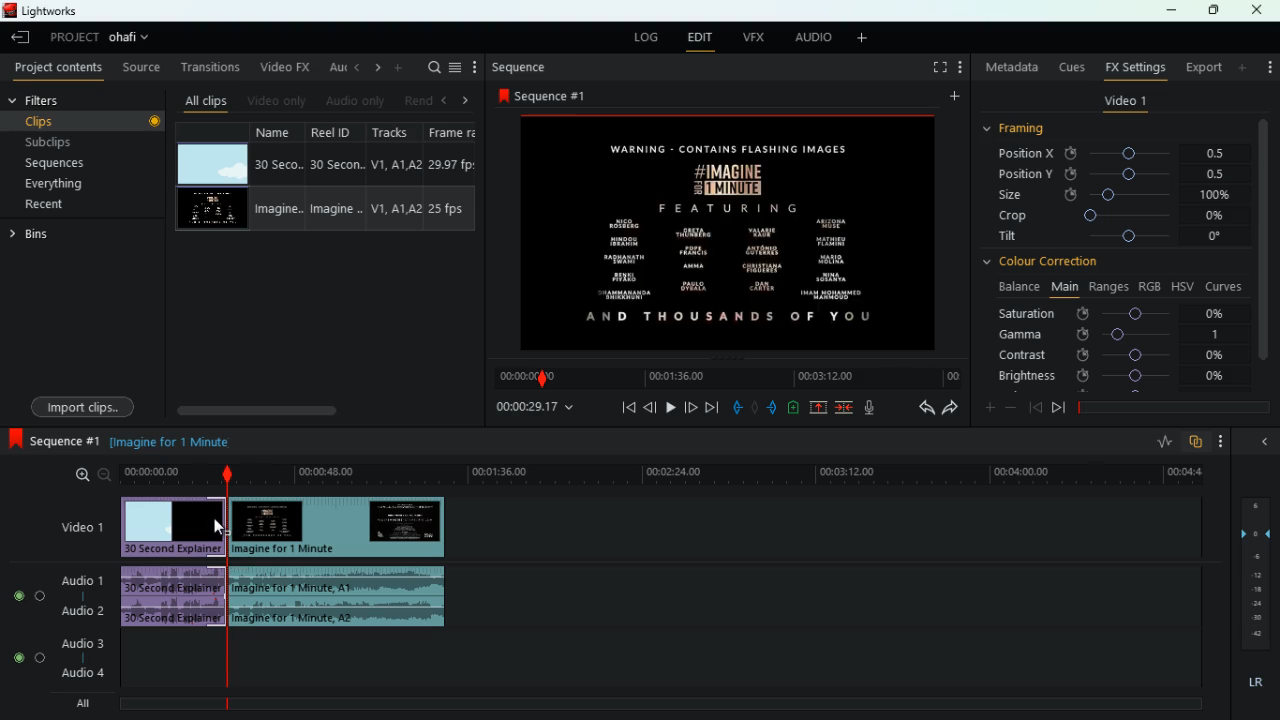 This screenshot has height=720, width=1280. What do you see at coordinates (475, 67) in the screenshot?
I see `more` at bounding box center [475, 67].